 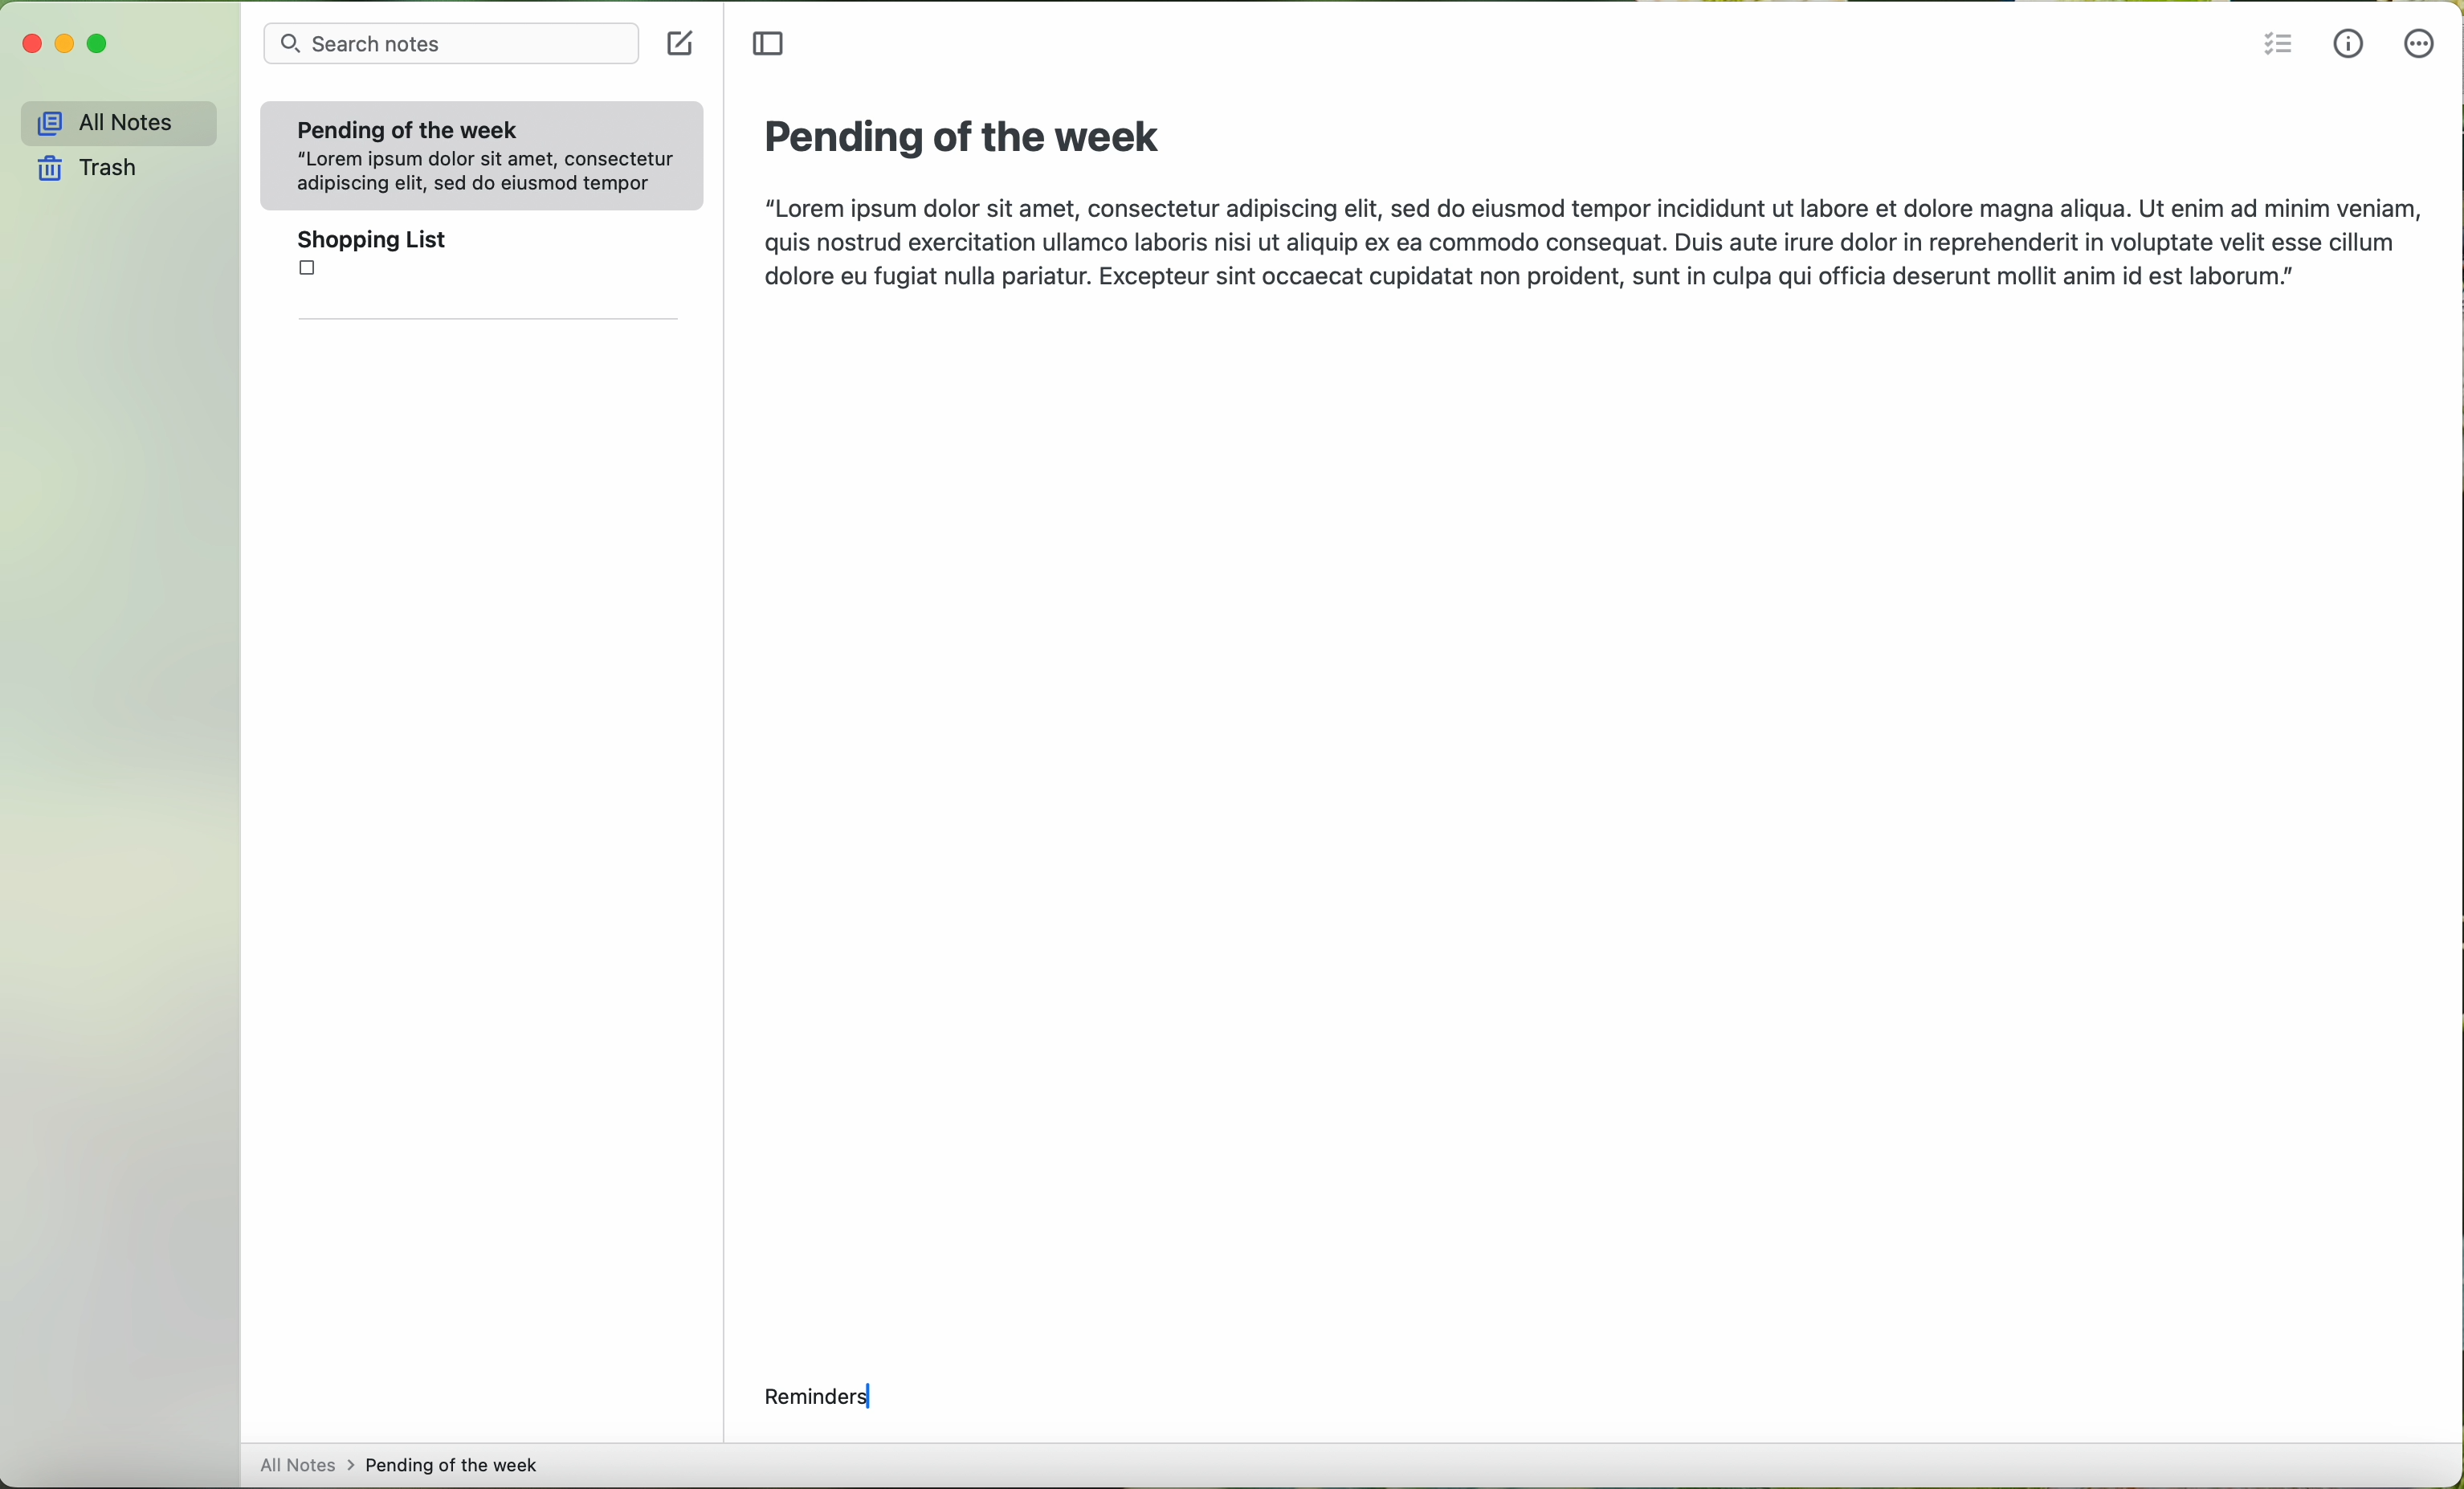 I want to click on “Lorem ipsum dolor sit amet, consectetur adipiscing elit, sed do eiusmod tempor incididunt ut labore et dolore magna aliqua. Ut enim ad minim veniam,
quis nostrud exercitation ullamco laboris nisi ut aliquip ex ea commodo consequat. Duis aute irure dolor in reprehenderit in voluptate velit esse cillum
dolore eu fugiat nulla pariatur. Excepteur sint occaecat cupidatat non proident, sunt in culpa qui officia deserunt mollit anim id est laborum.”, so click(x=1587, y=246).